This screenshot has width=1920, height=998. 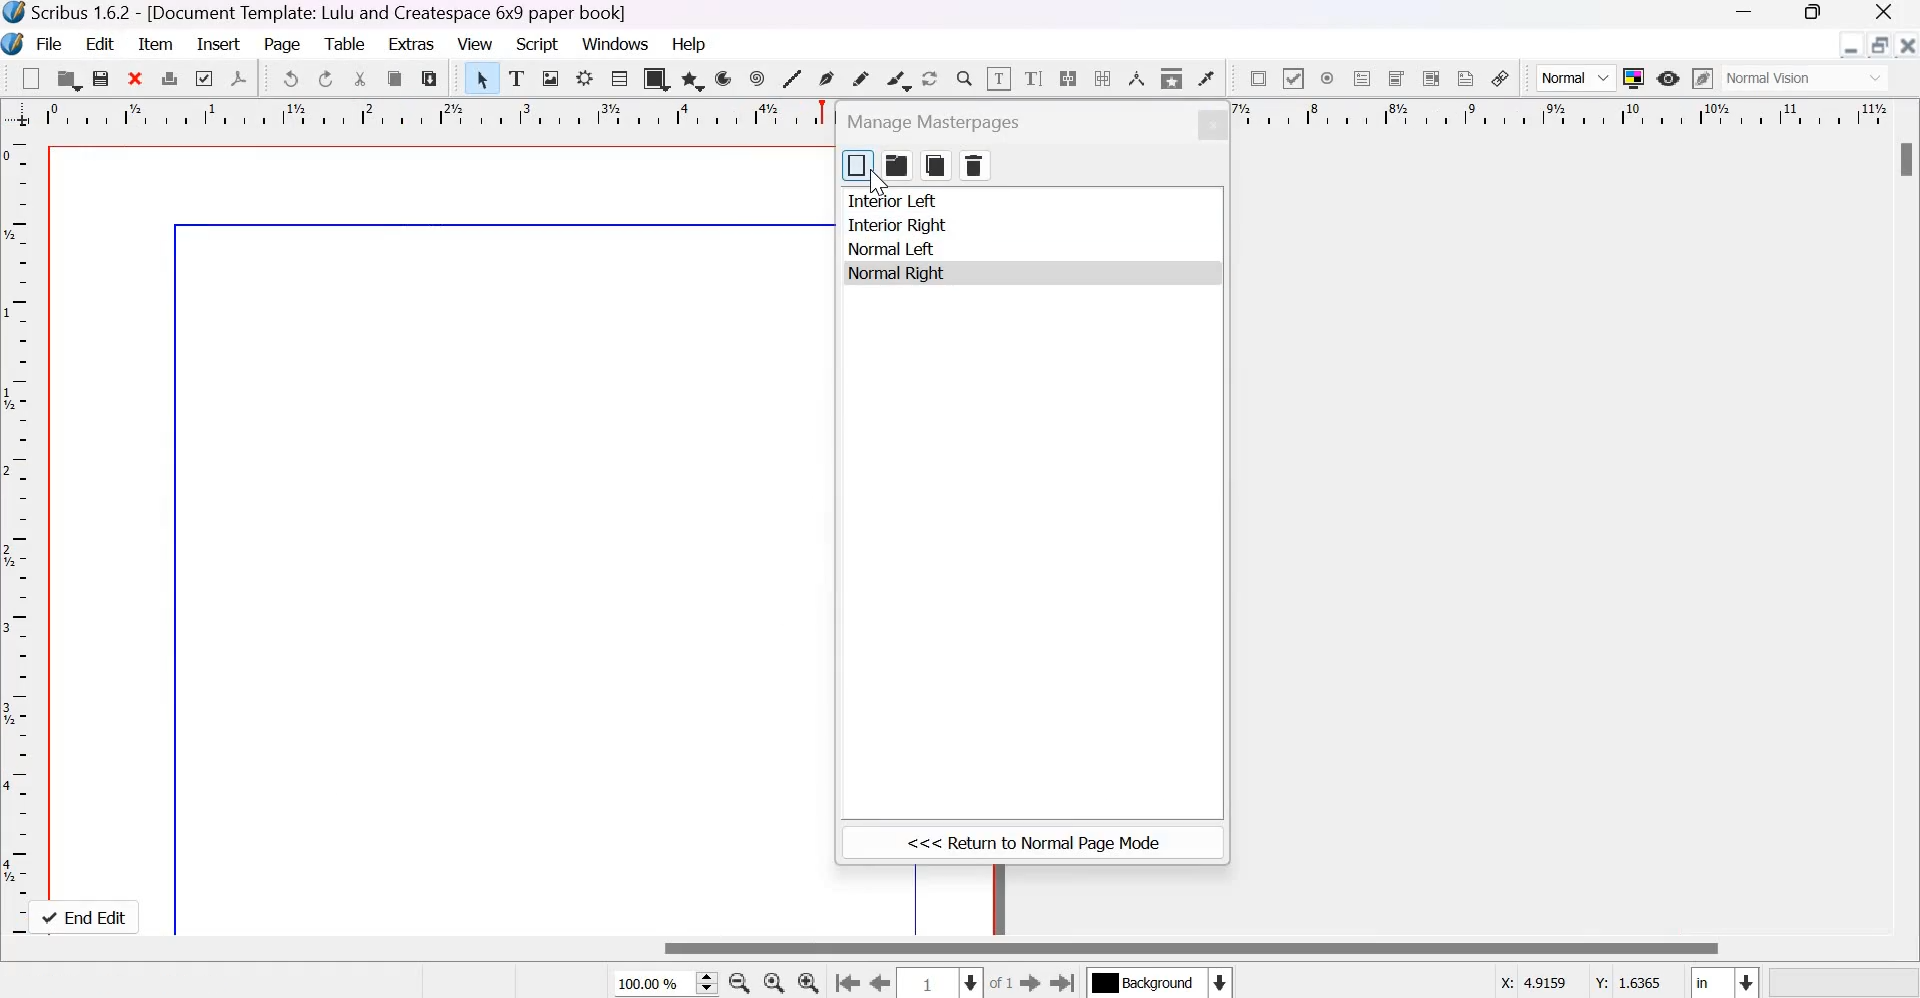 I want to click on X coordinates, so click(x=1535, y=982).